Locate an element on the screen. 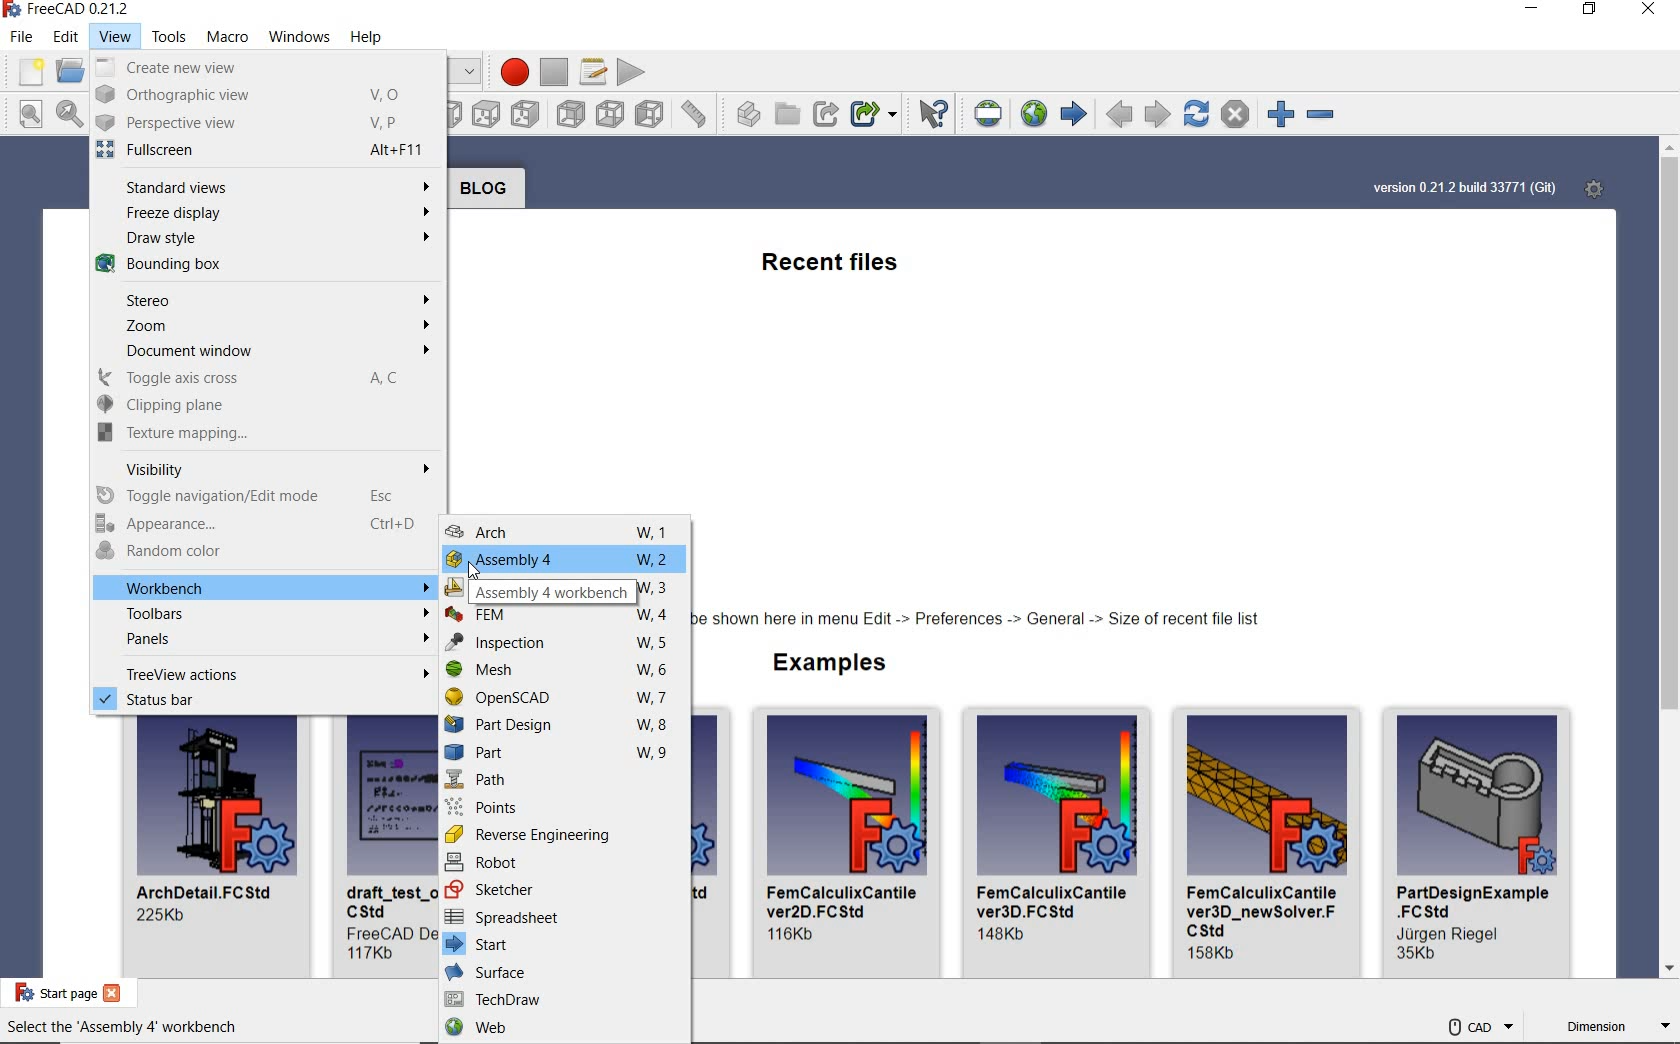  create group is located at coordinates (790, 115).